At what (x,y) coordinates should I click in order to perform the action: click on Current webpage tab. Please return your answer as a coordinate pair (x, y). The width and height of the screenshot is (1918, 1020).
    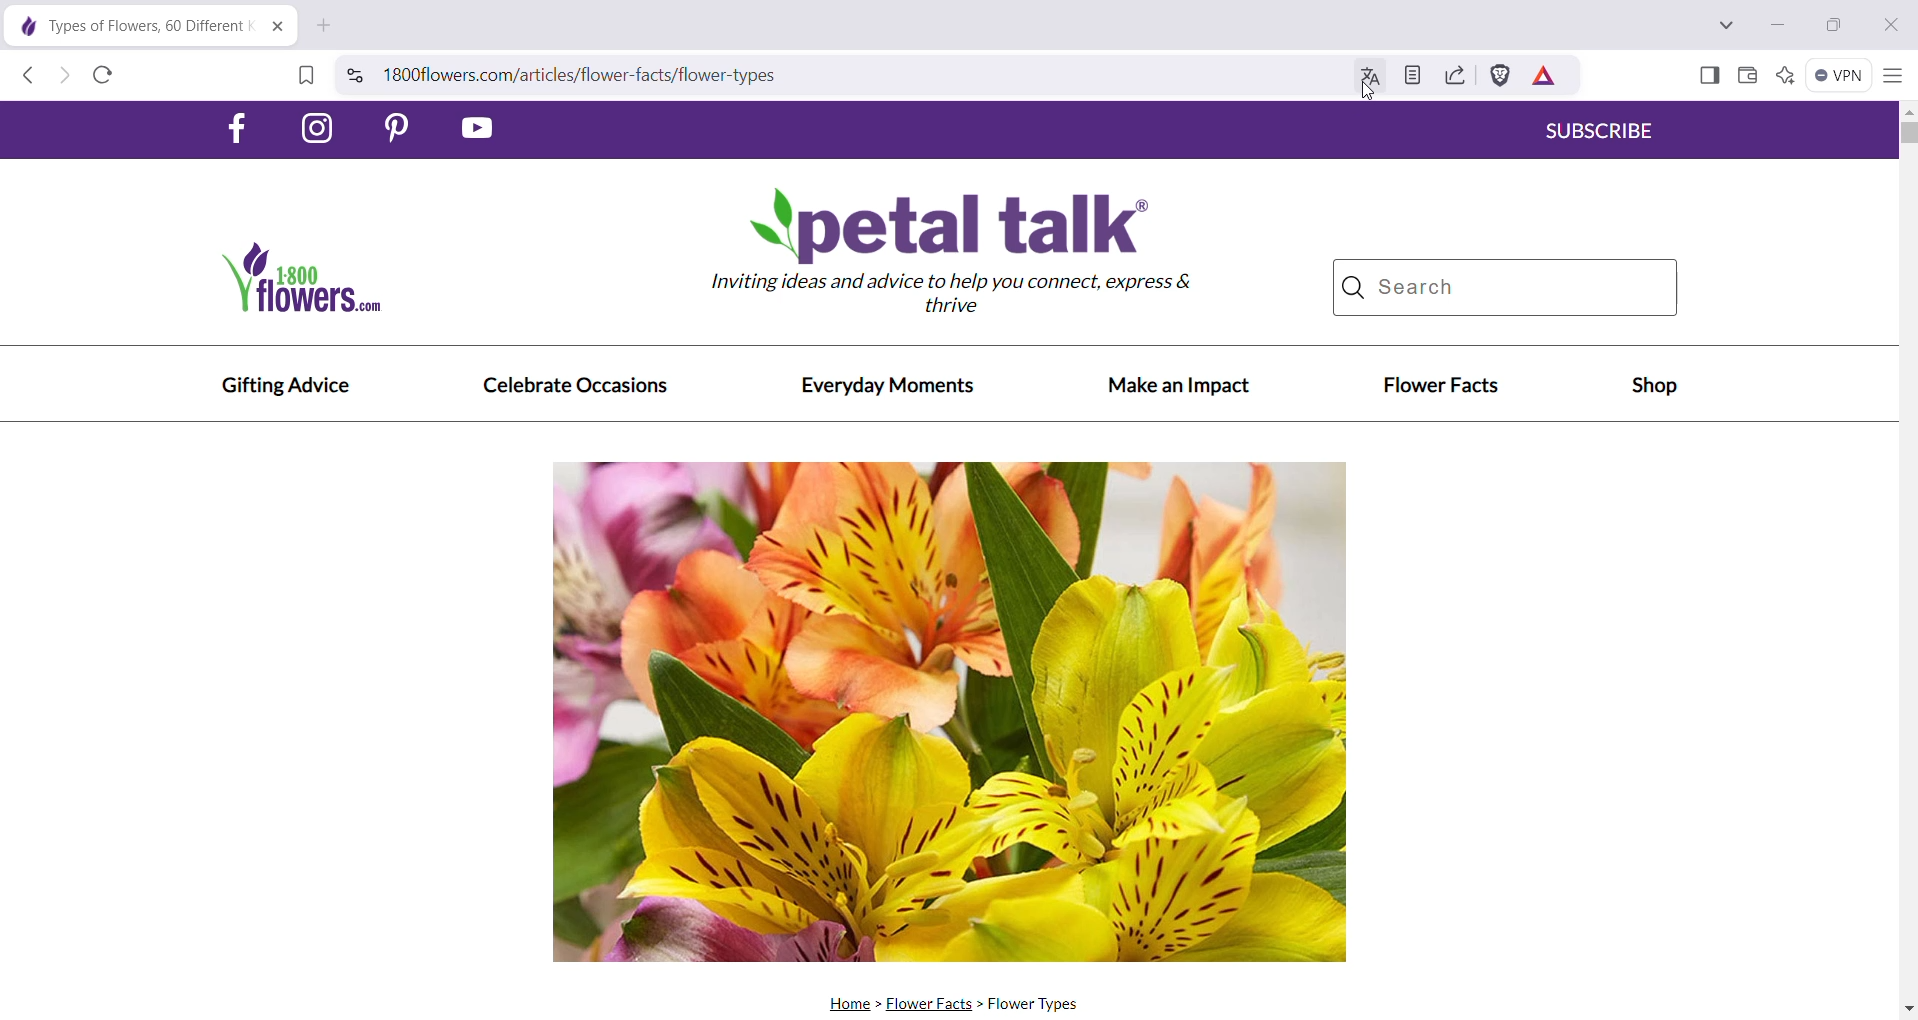
    Looking at the image, I should click on (126, 26).